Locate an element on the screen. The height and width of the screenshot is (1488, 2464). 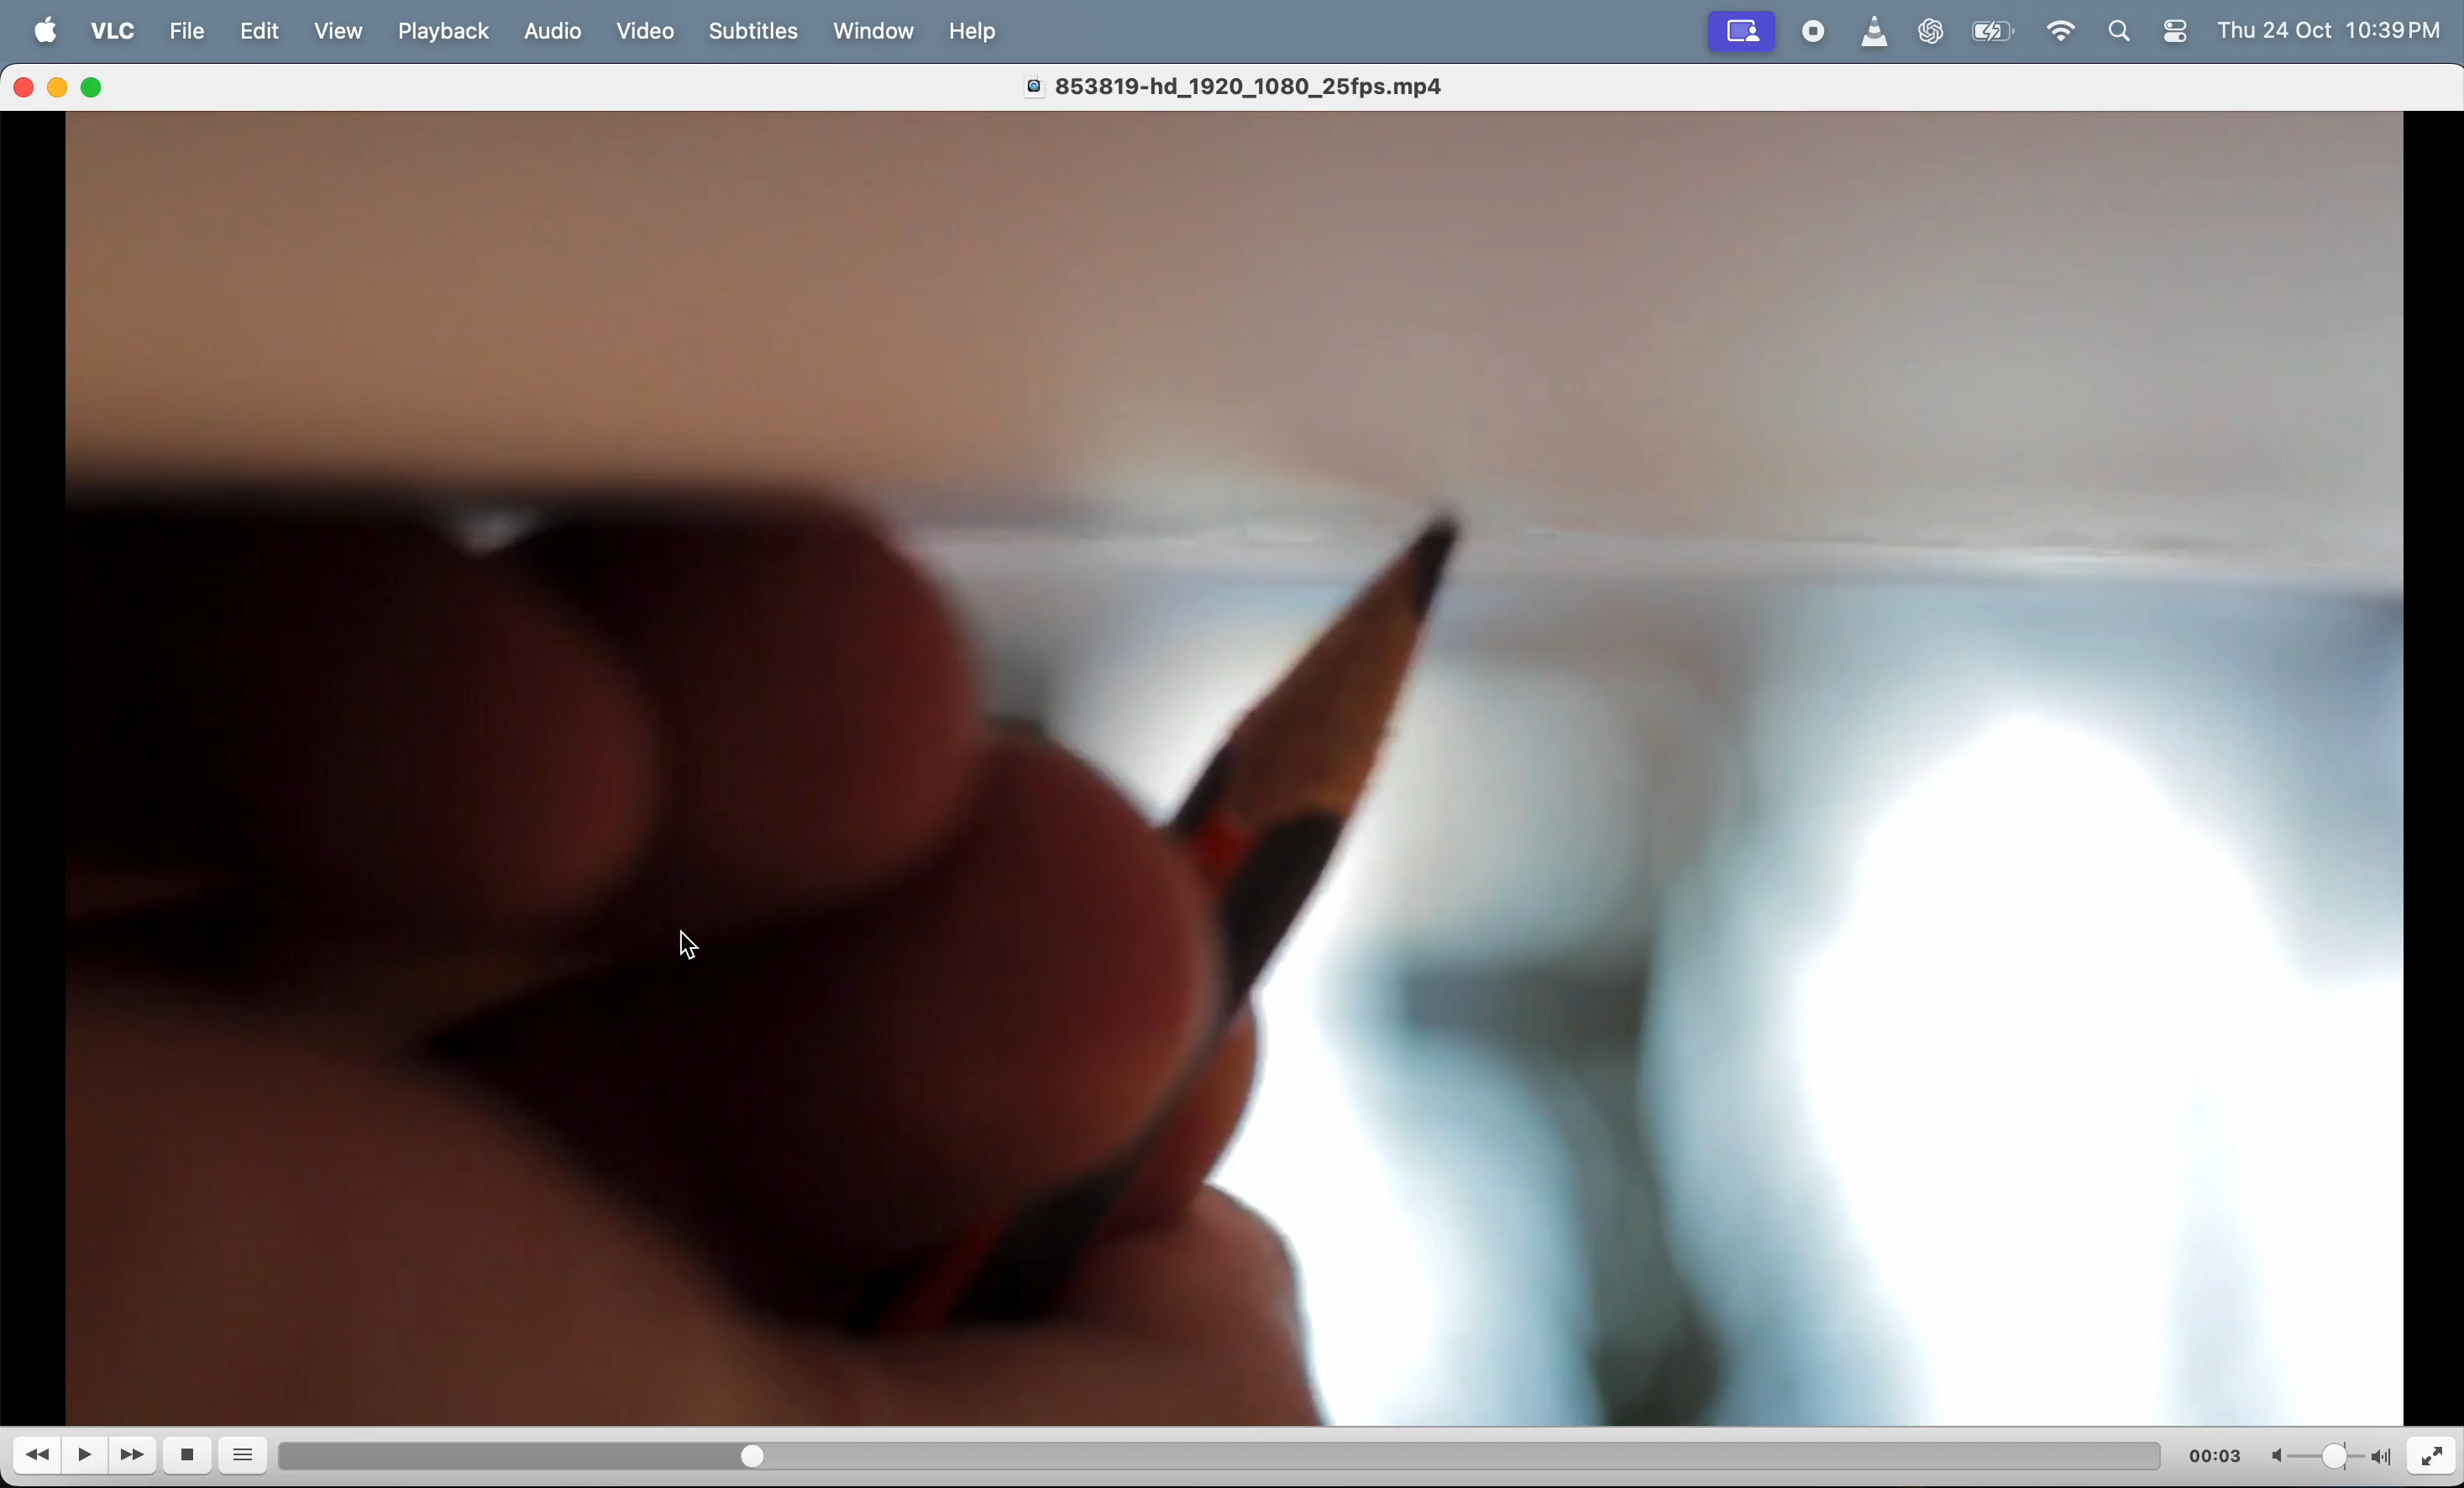
playback is located at coordinates (446, 30).